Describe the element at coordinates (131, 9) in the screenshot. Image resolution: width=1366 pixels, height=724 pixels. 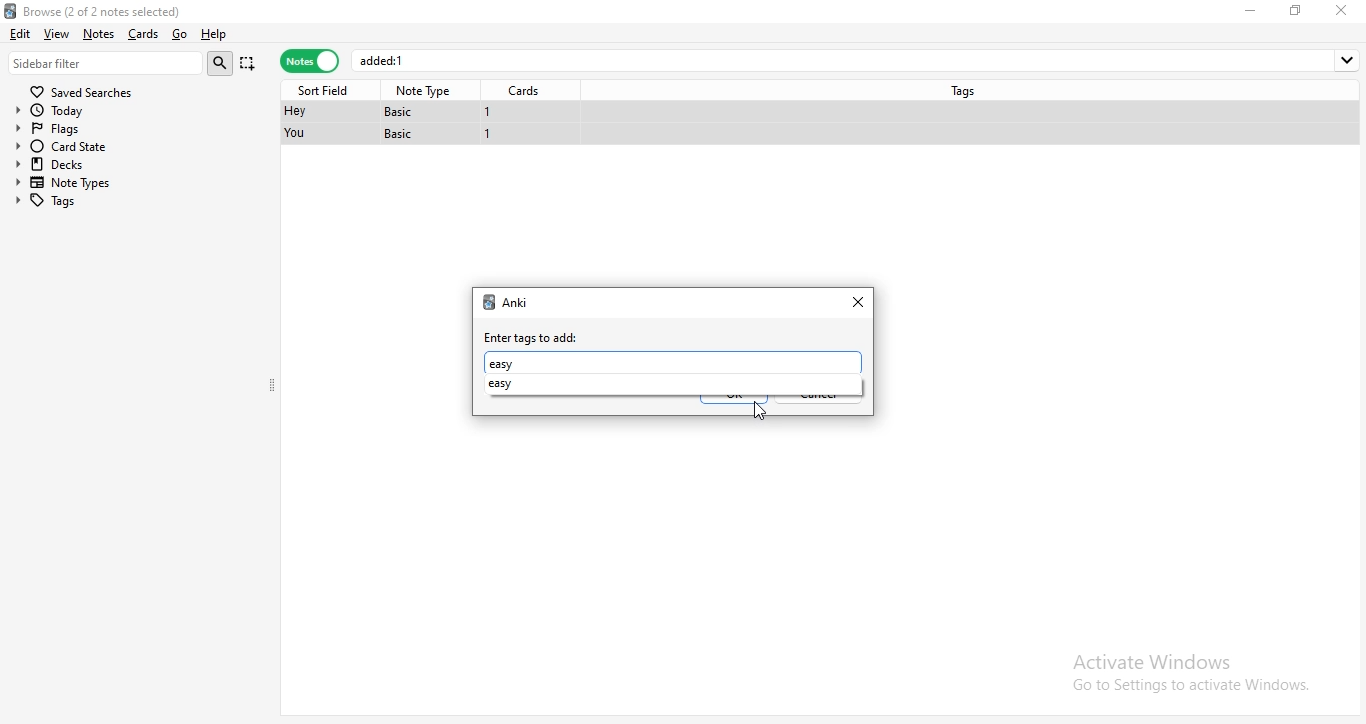
I see `browse` at that location.